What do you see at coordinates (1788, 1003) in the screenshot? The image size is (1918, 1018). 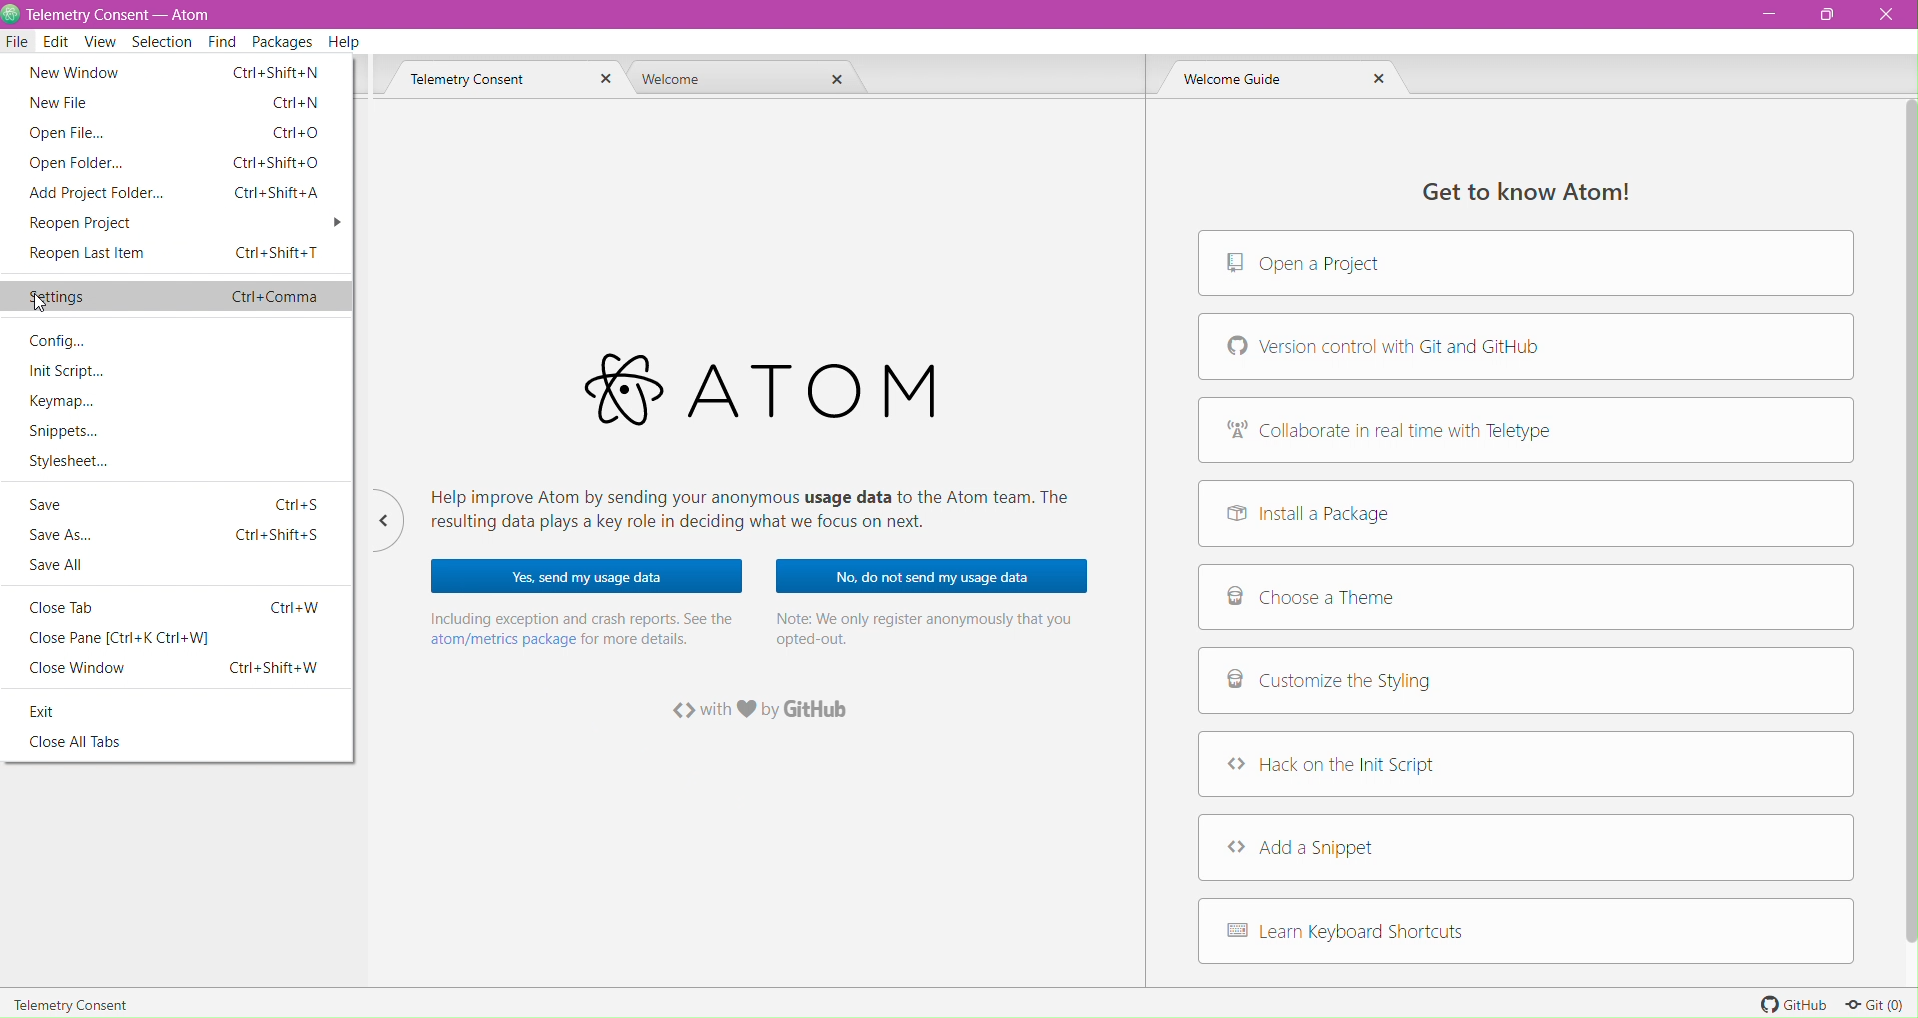 I see `GitHub` at bounding box center [1788, 1003].